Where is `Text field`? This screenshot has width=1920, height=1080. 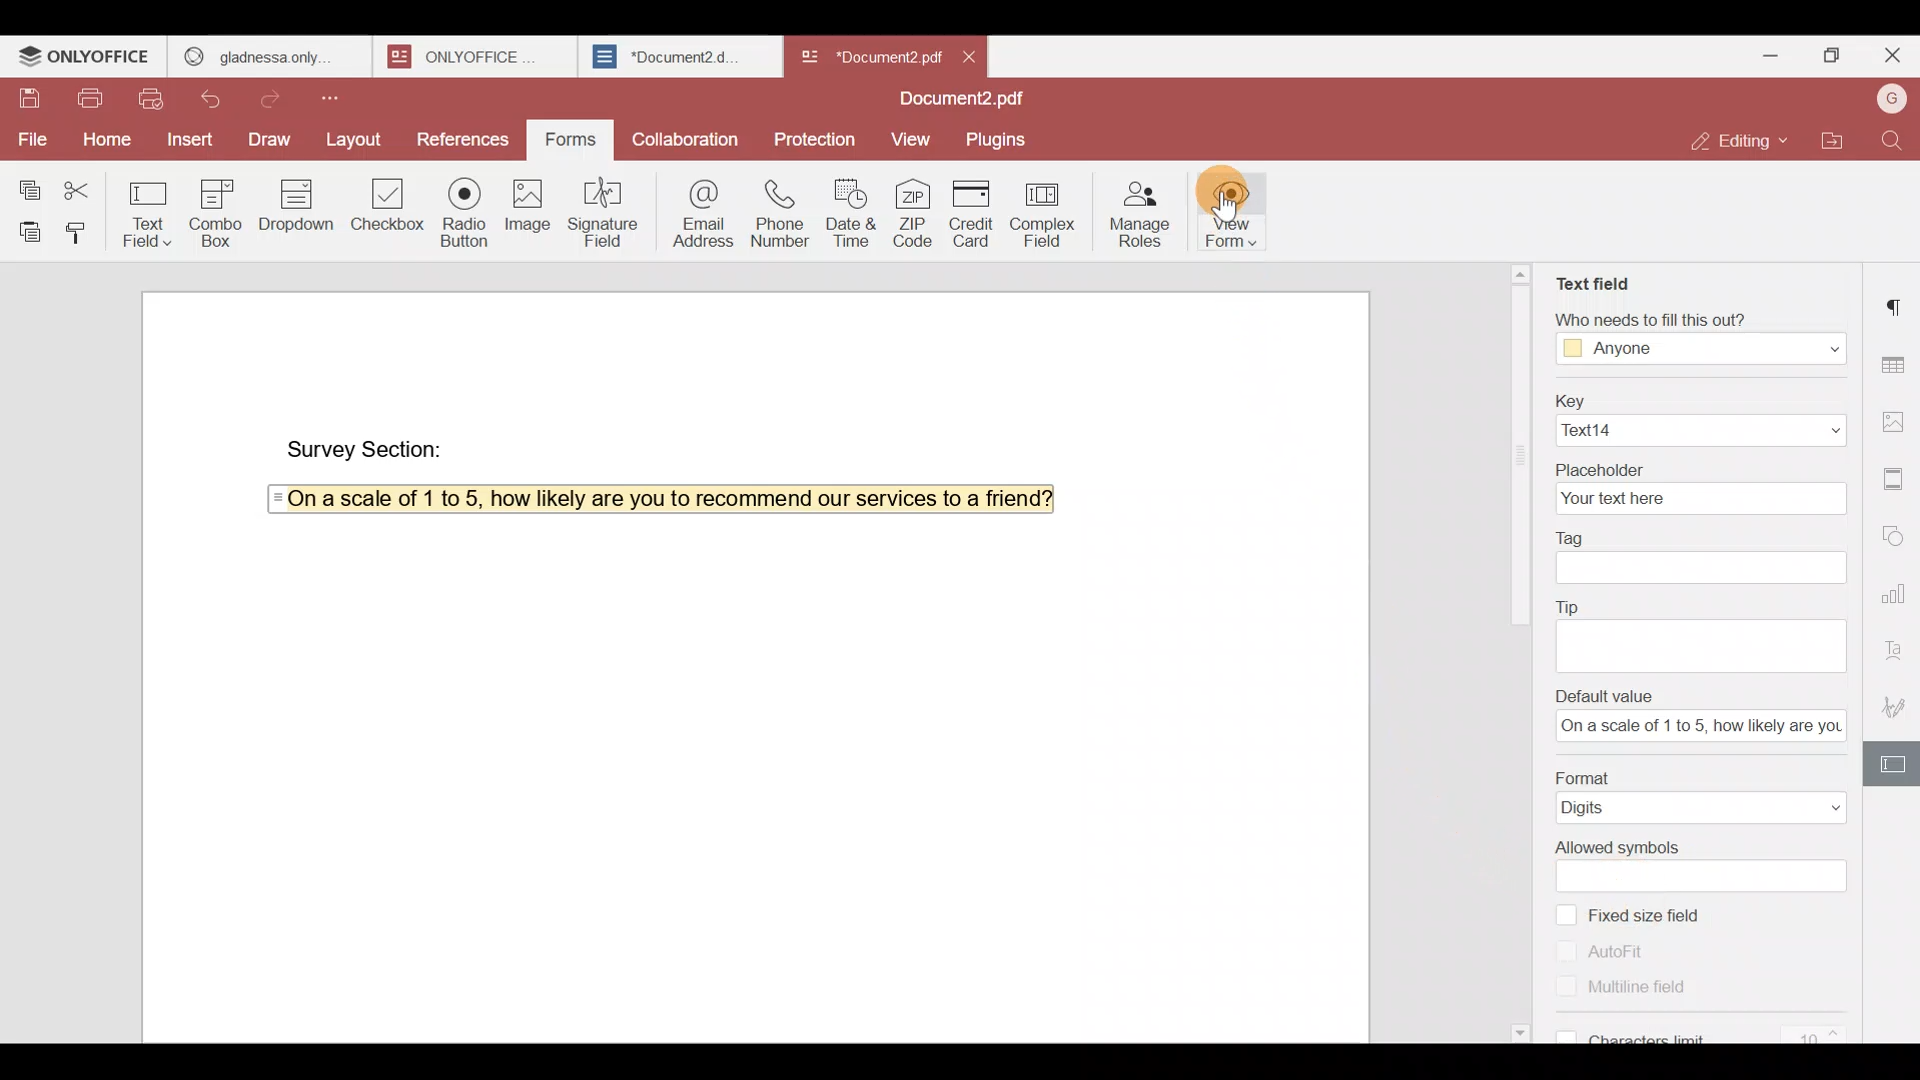
Text field is located at coordinates (1592, 279).